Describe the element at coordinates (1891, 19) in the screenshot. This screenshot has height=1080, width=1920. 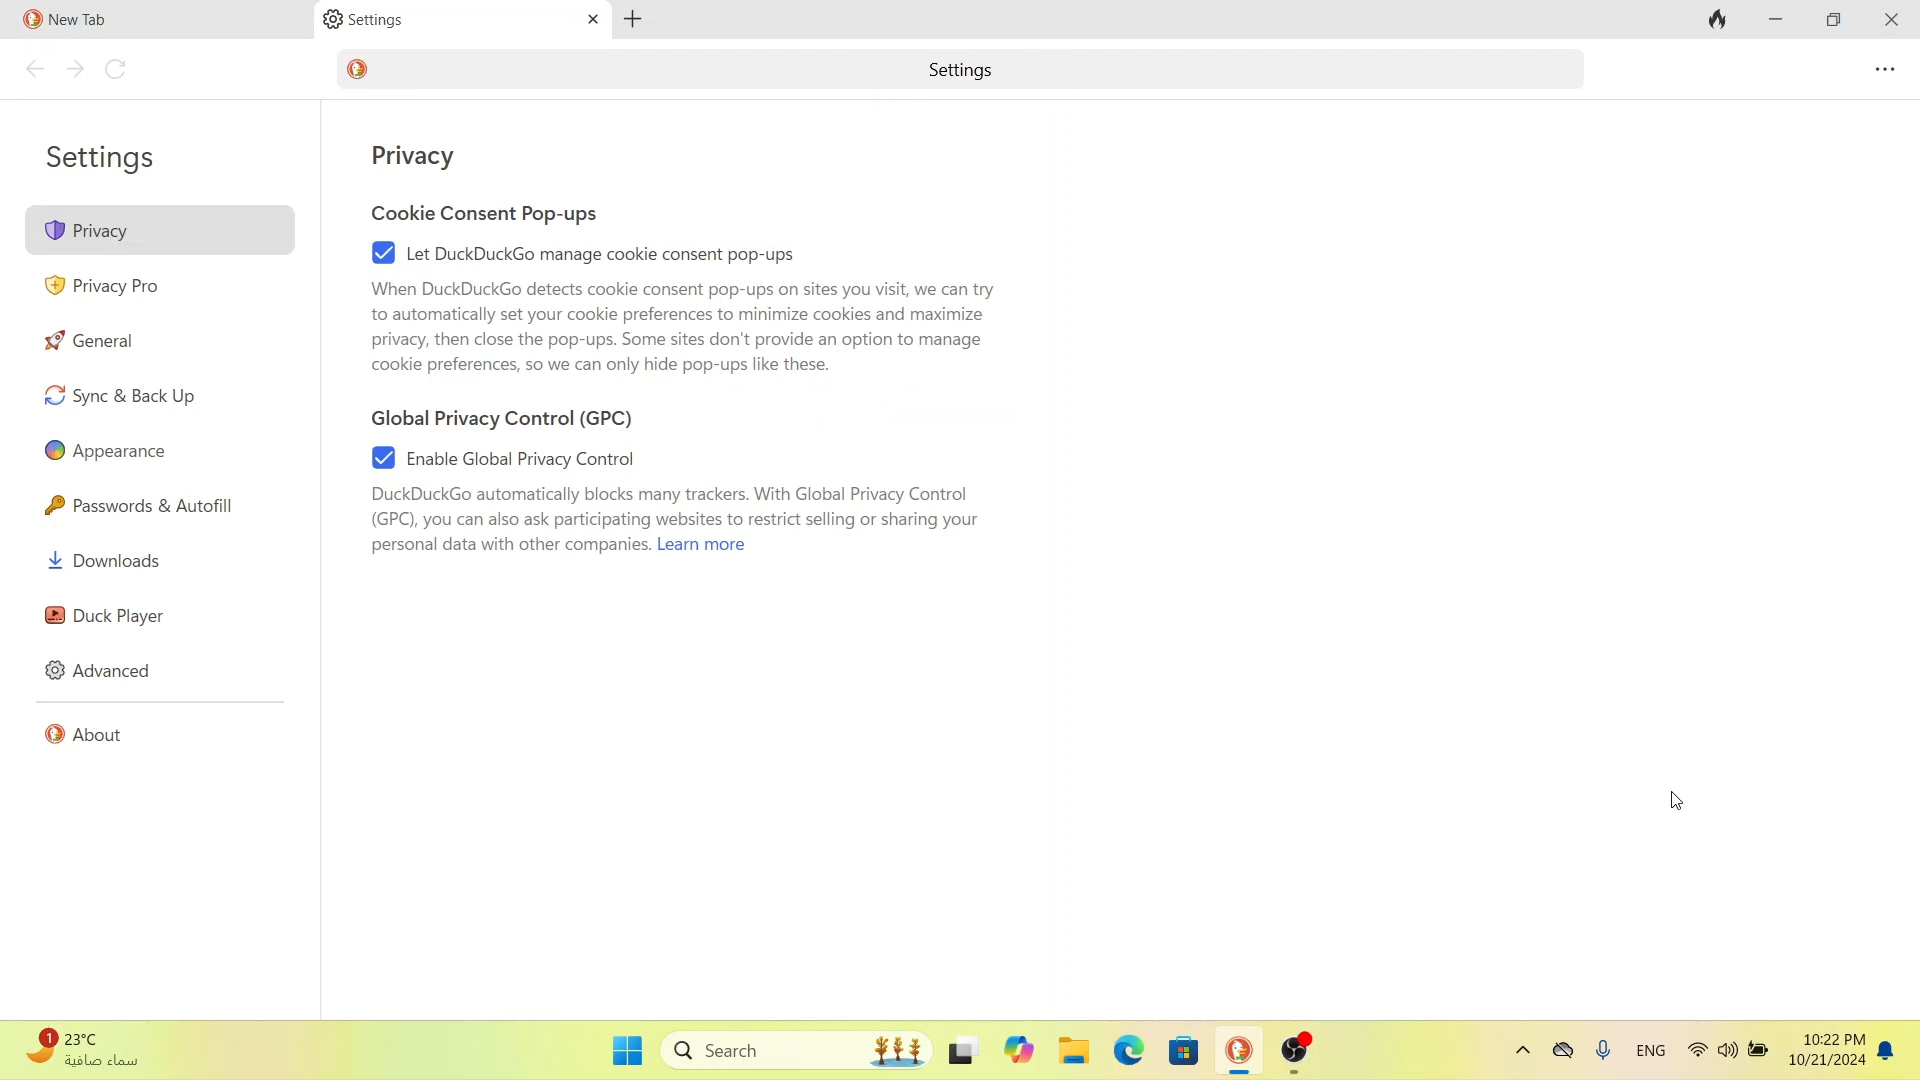
I see `close` at that location.